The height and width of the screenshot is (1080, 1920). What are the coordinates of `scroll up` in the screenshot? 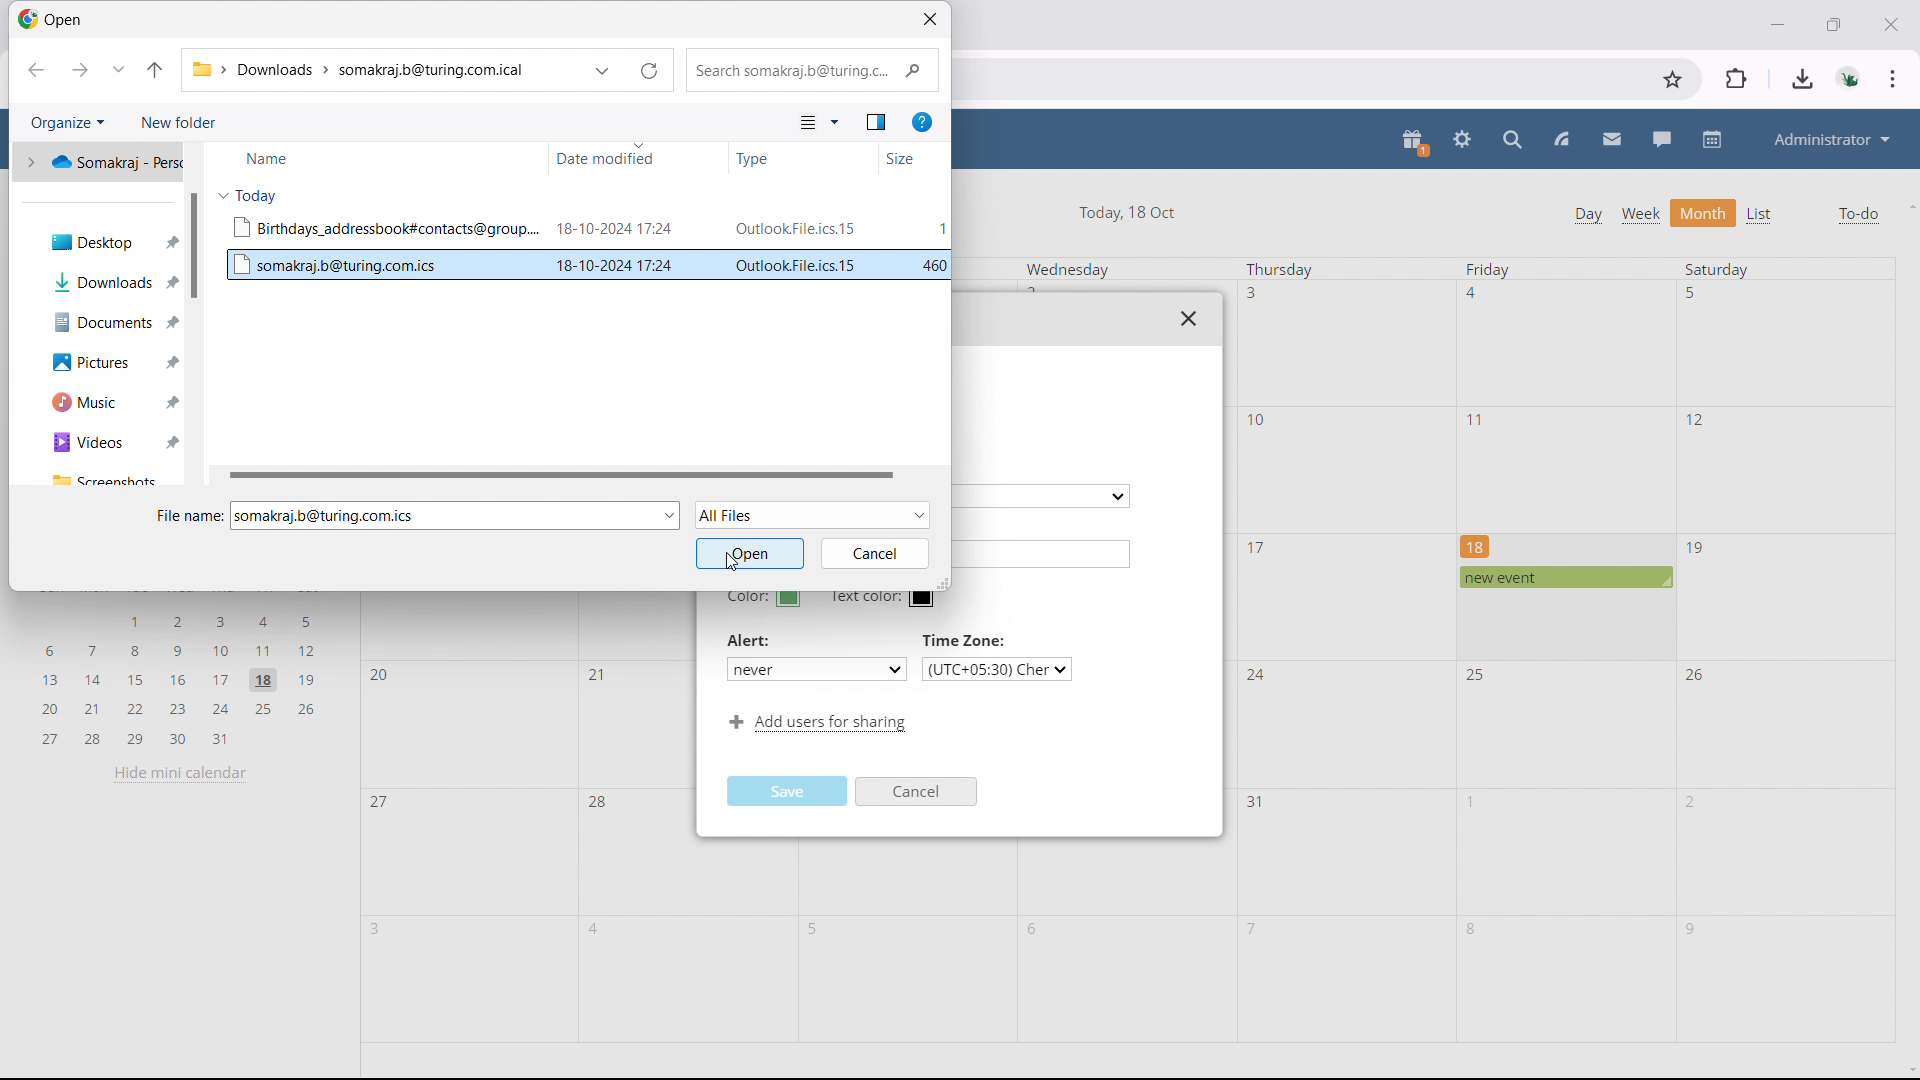 It's located at (1908, 205).